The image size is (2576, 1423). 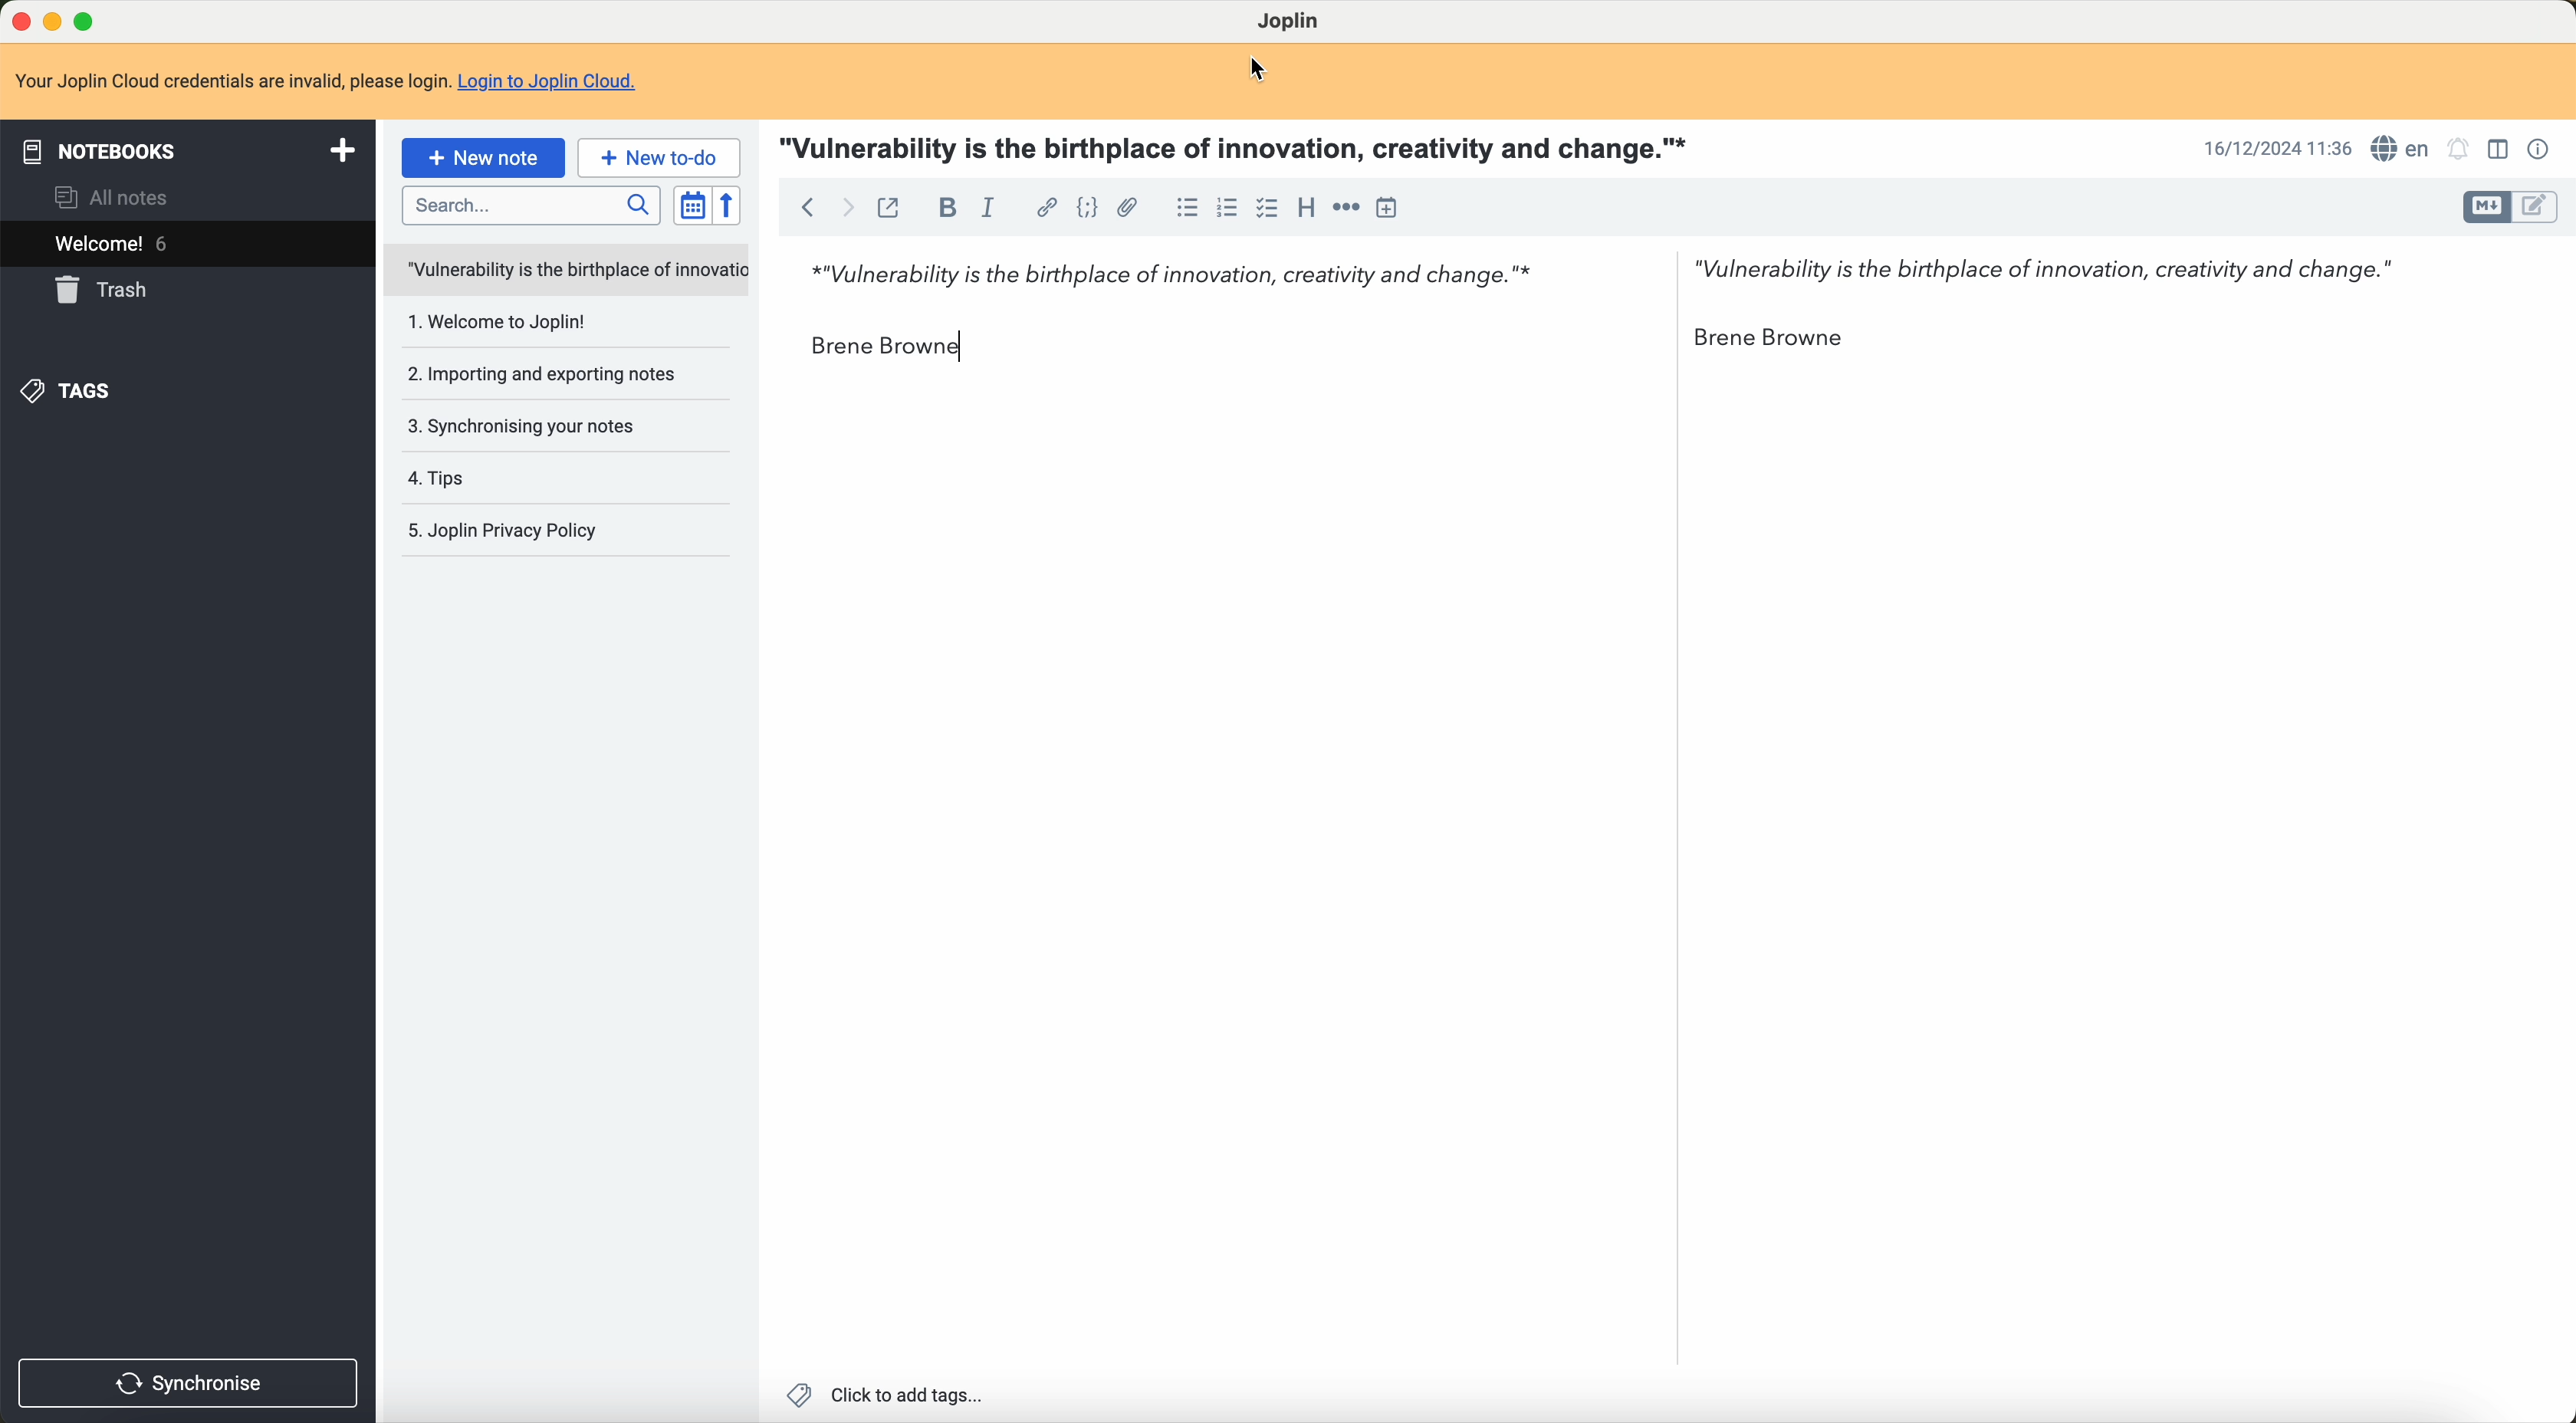 I want to click on cursor, so click(x=1262, y=69).